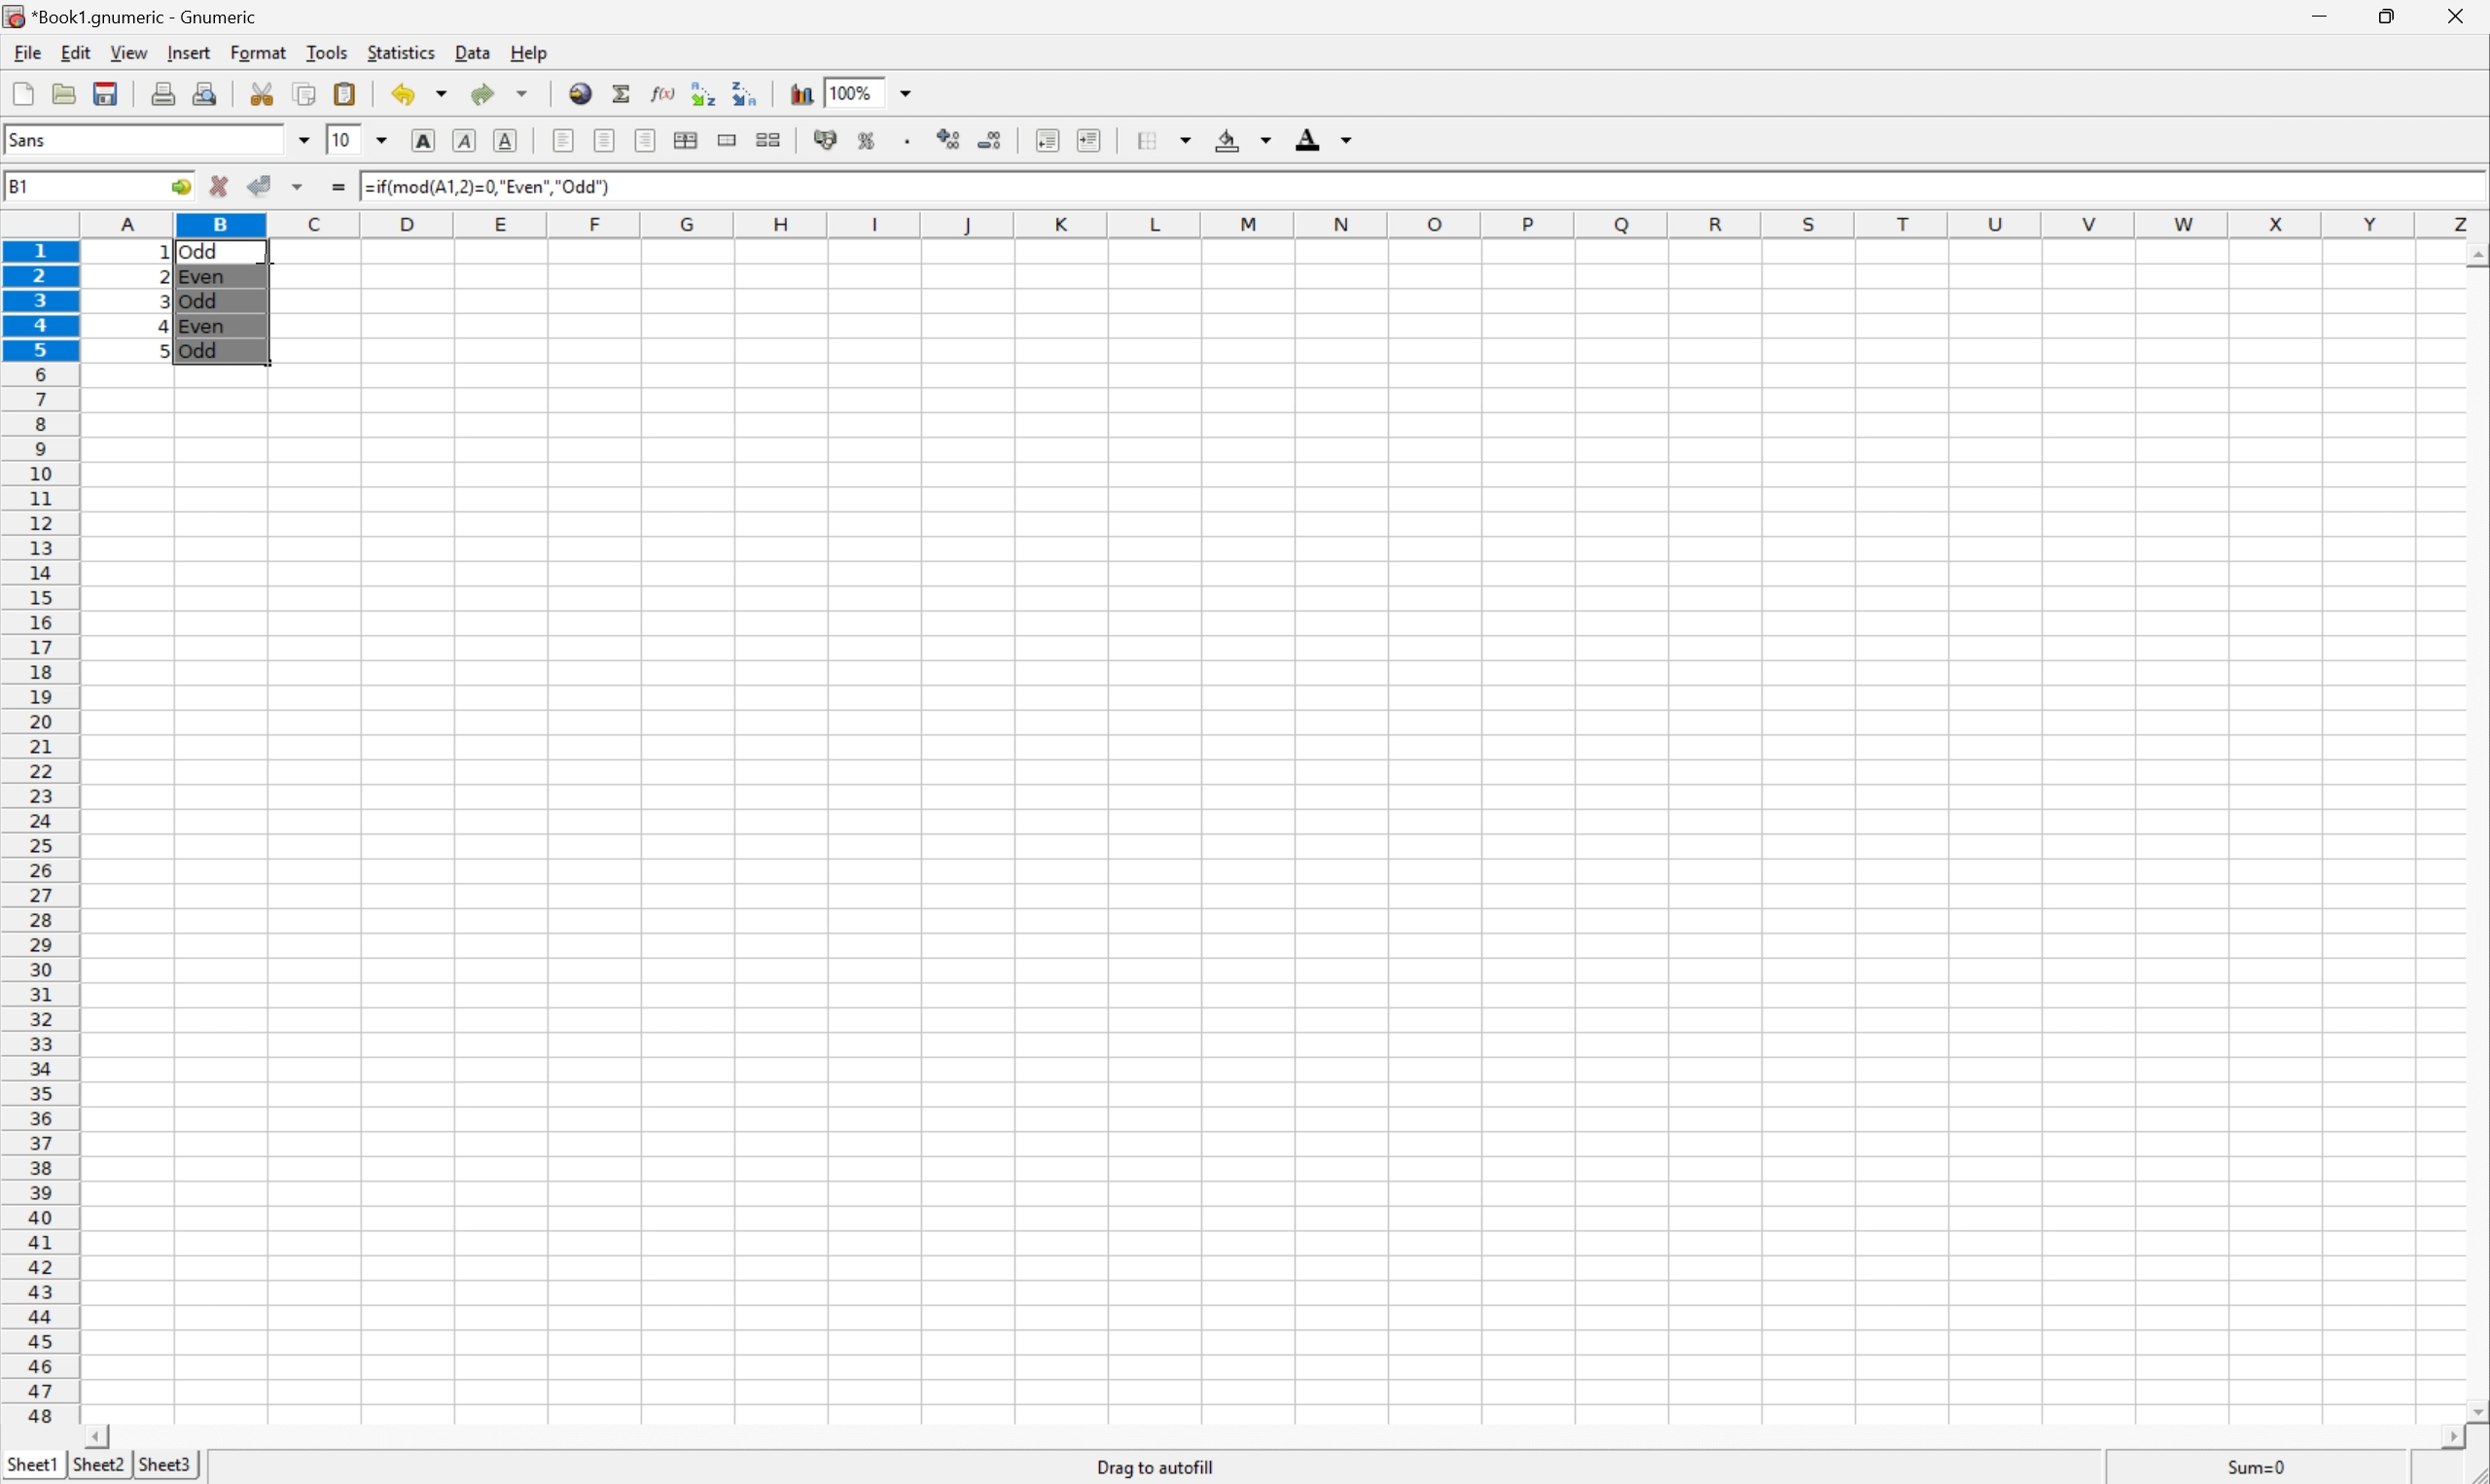 The width and height of the screenshot is (2490, 1484). I want to click on 100%, so click(855, 91).